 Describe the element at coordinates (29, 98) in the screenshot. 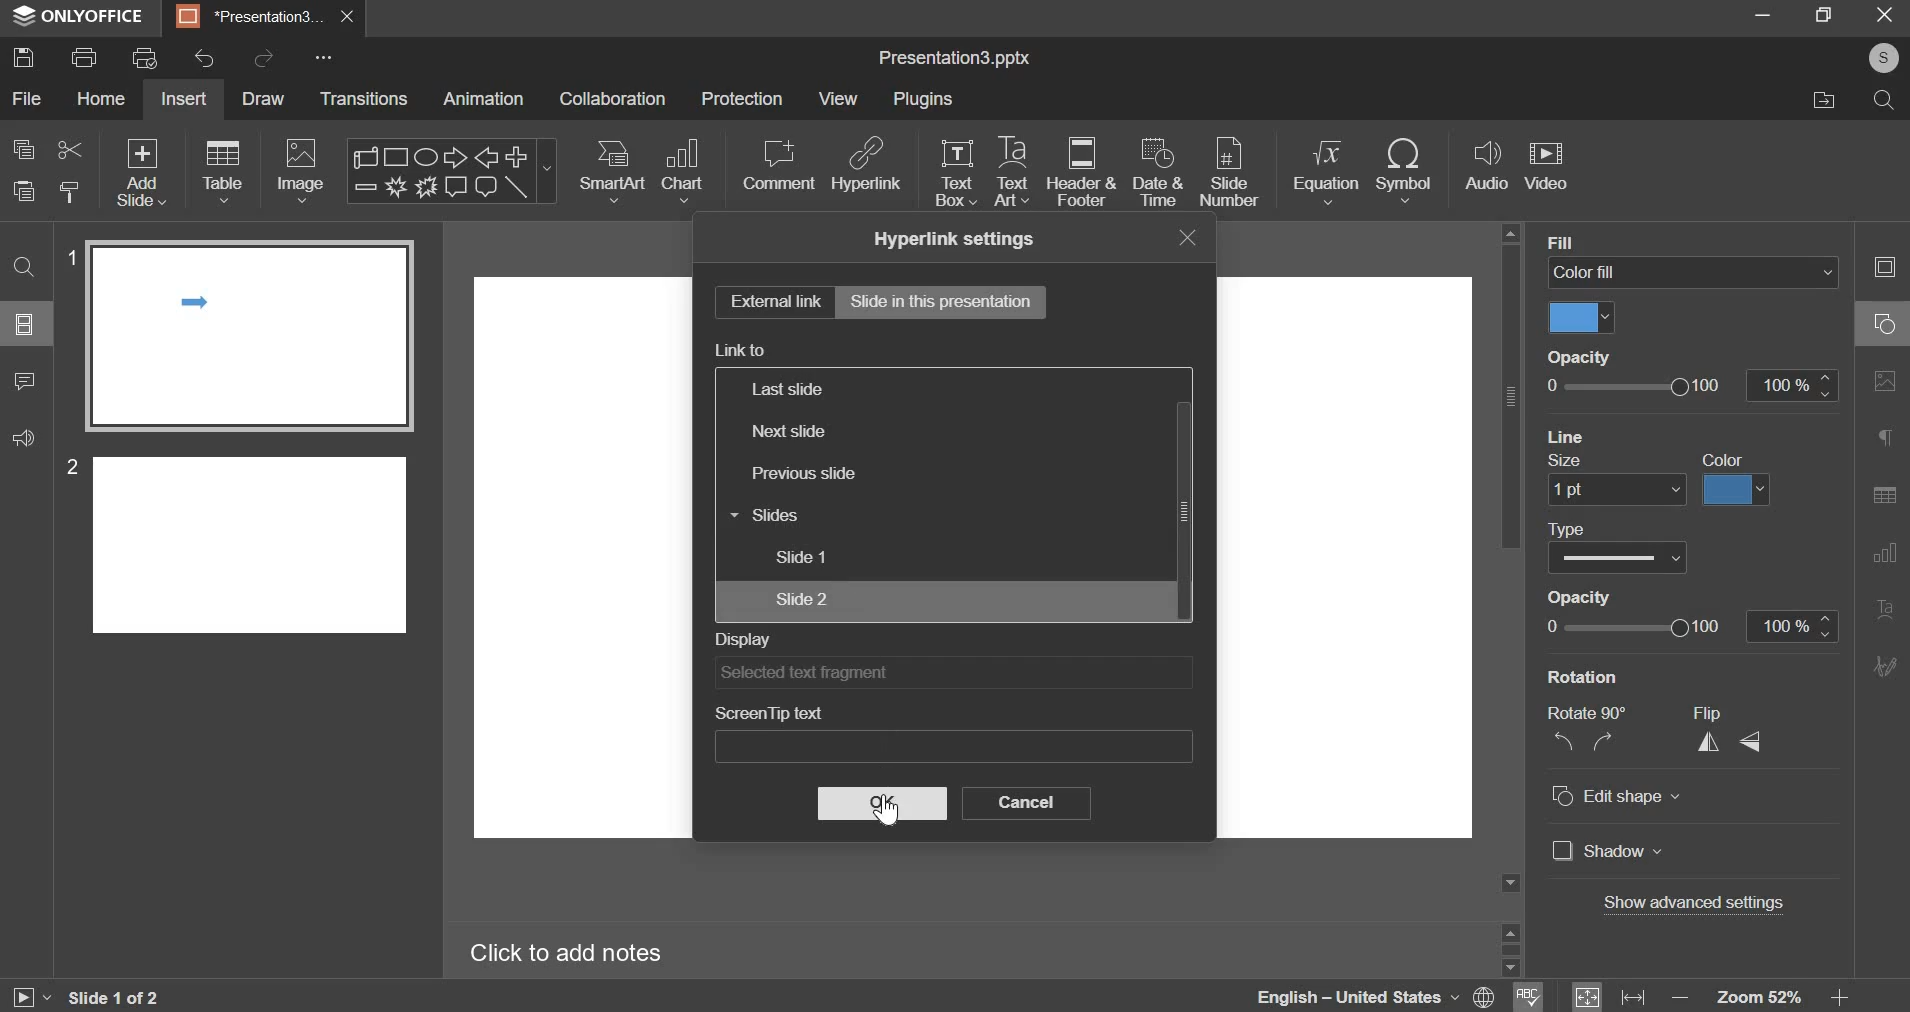

I see `file` at that location.